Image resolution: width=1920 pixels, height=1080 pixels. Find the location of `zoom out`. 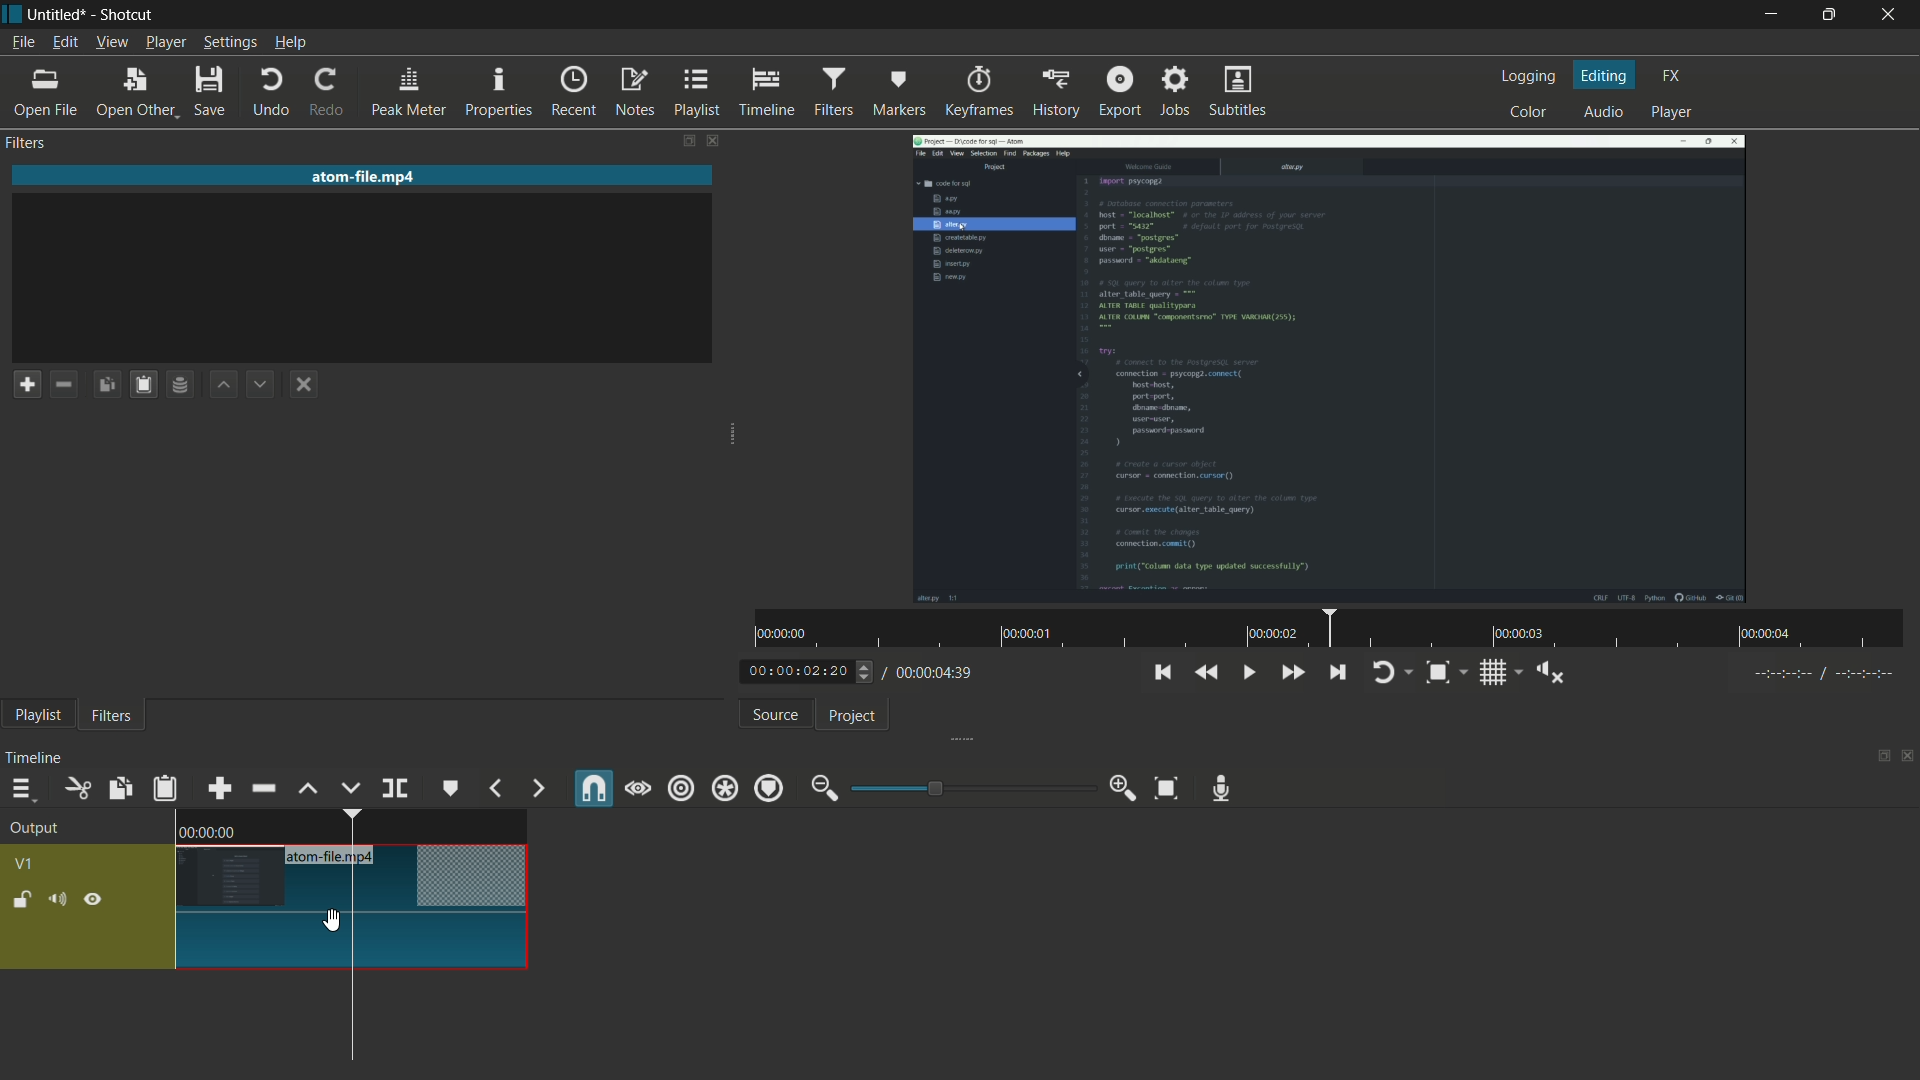

zoom out is located at coordinates (824, 788).